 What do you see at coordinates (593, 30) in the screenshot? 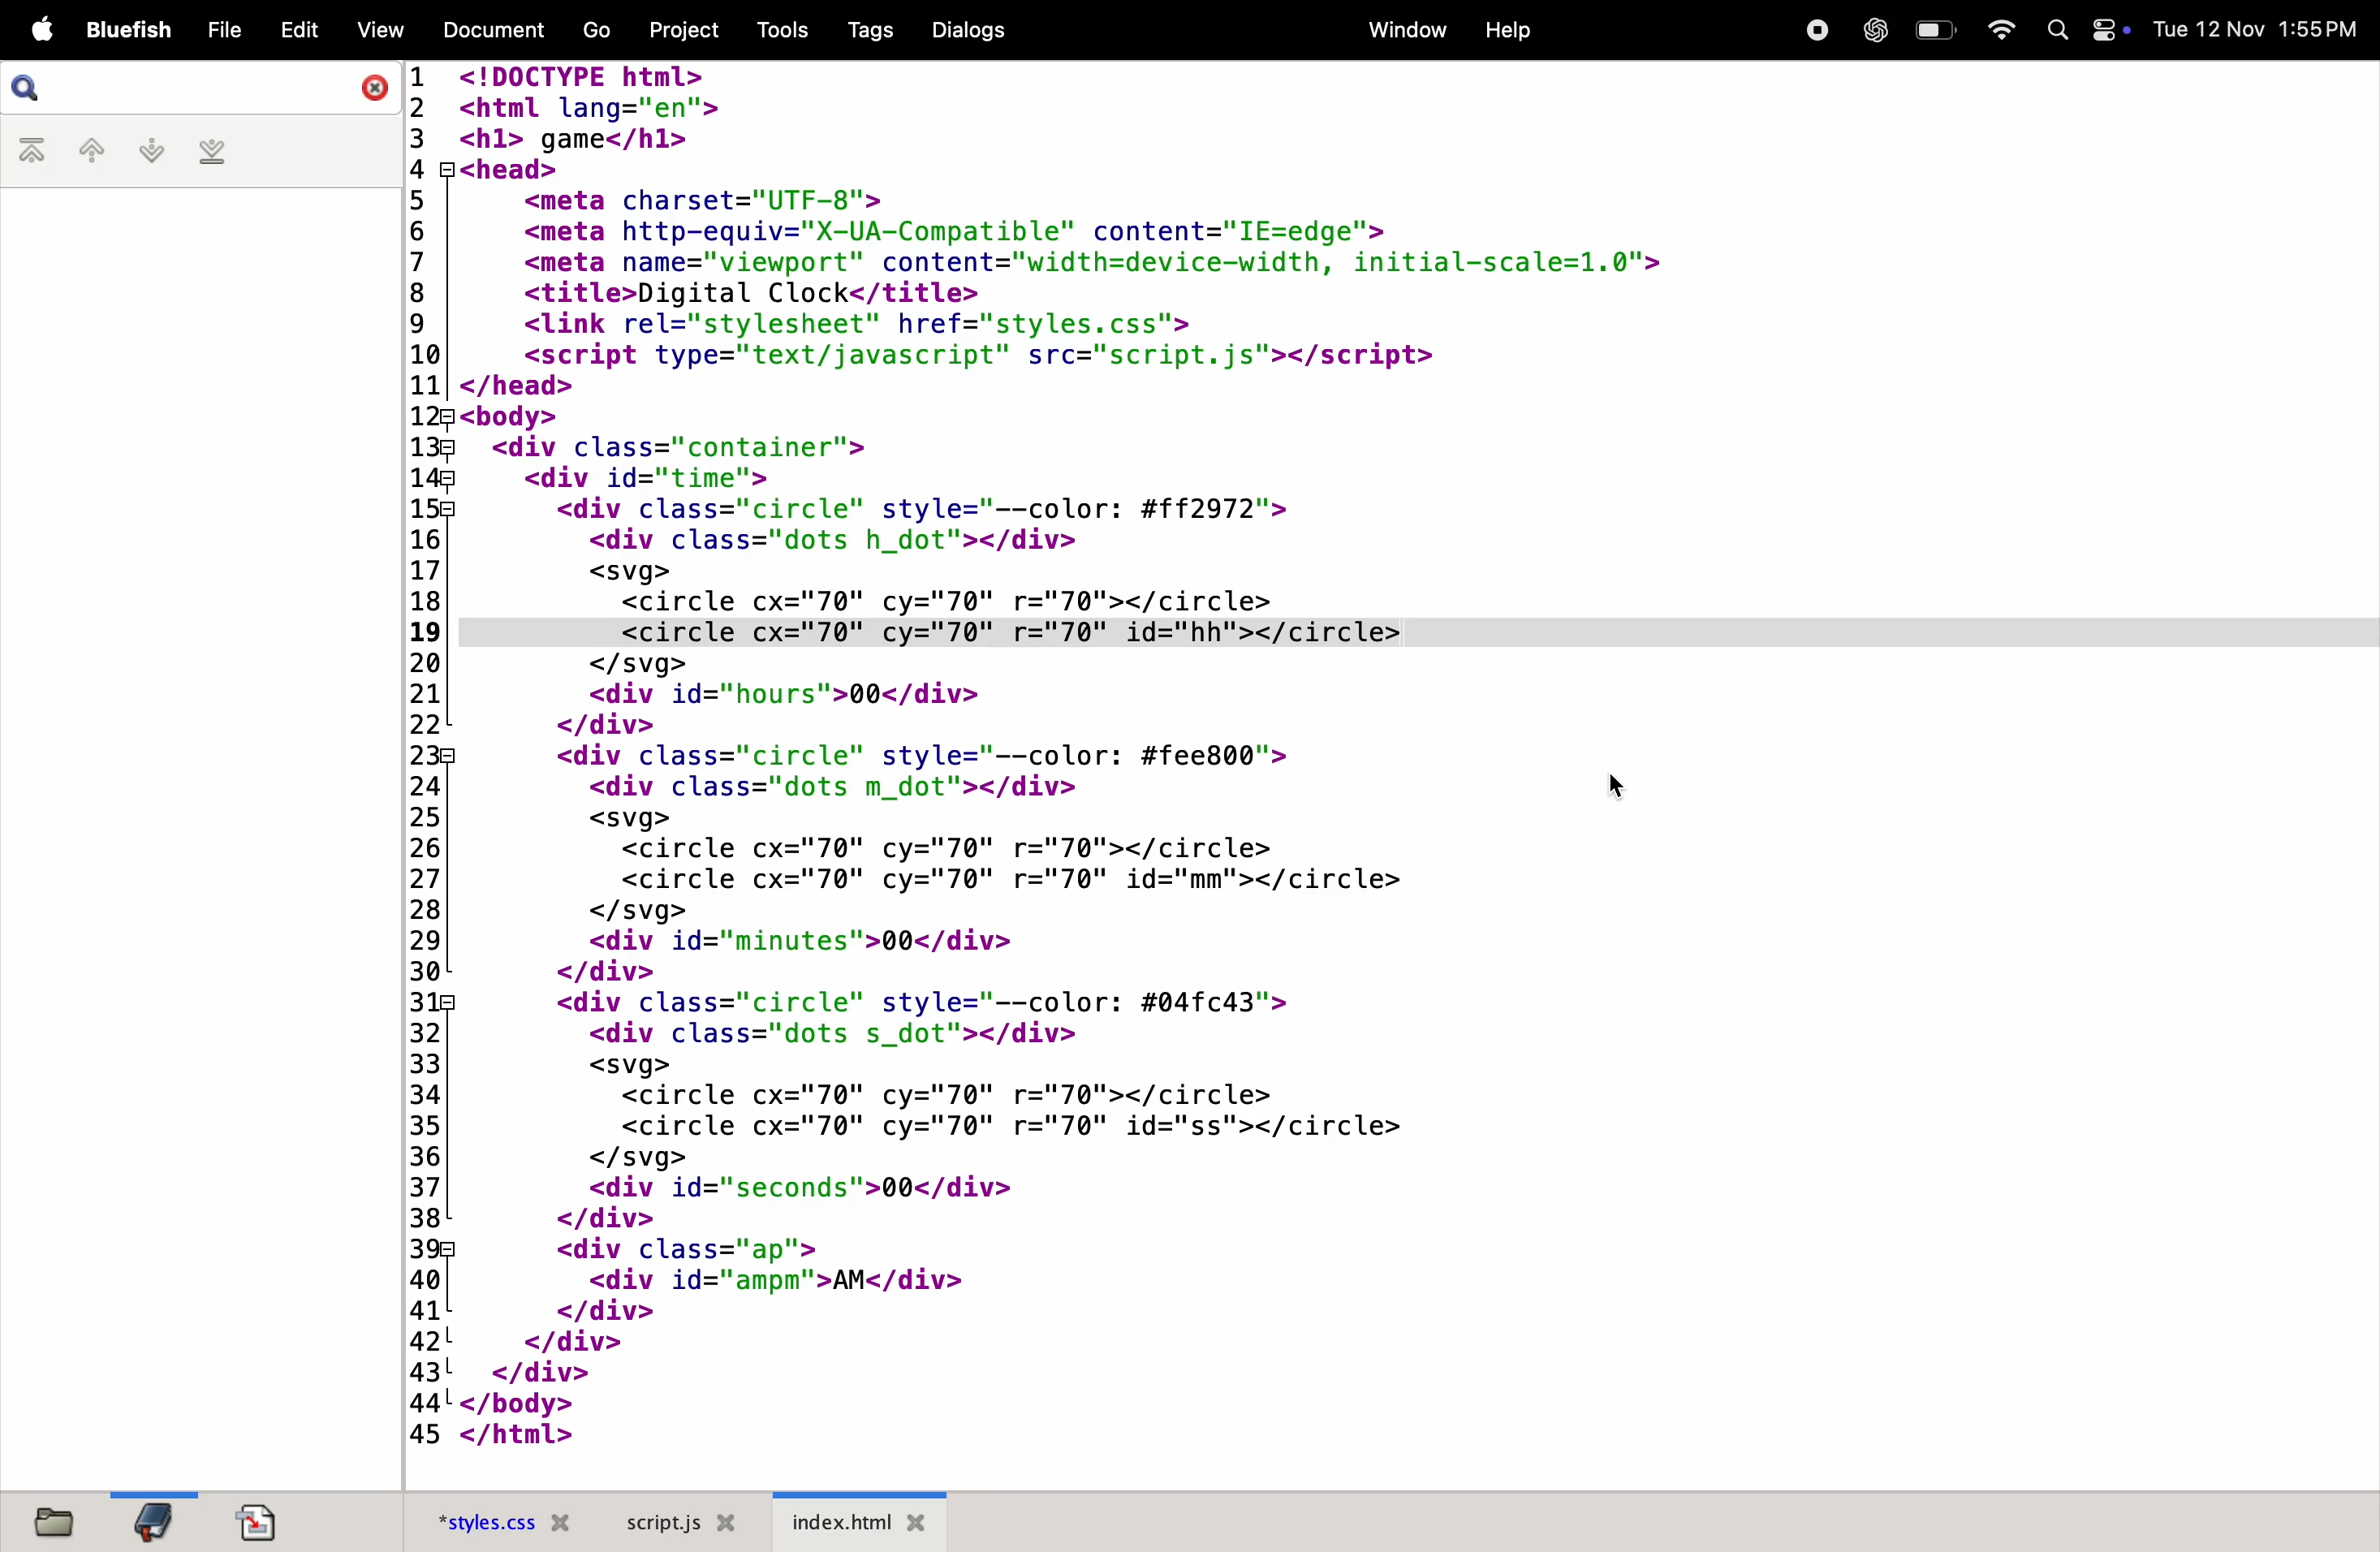
I see `go` at bounding box center [593, 30].